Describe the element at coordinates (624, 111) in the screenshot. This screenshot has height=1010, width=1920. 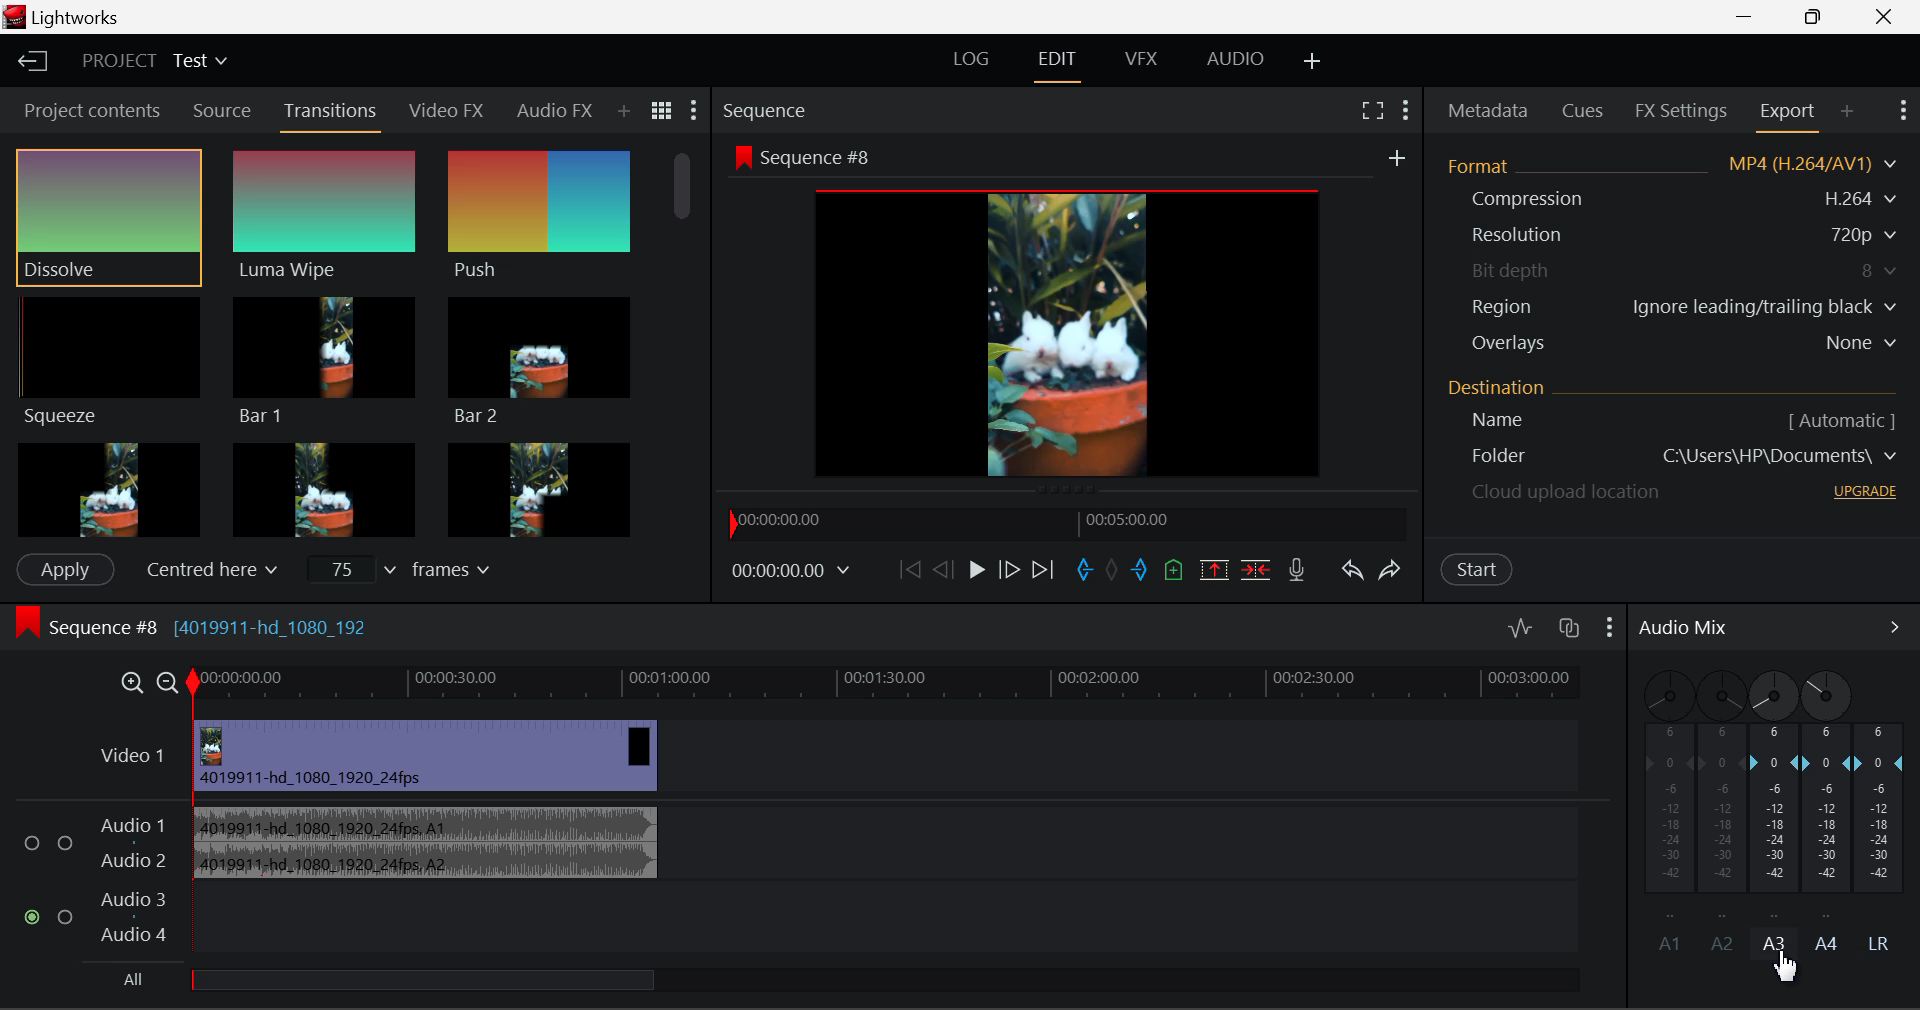
I see `Add Panel` at that location.